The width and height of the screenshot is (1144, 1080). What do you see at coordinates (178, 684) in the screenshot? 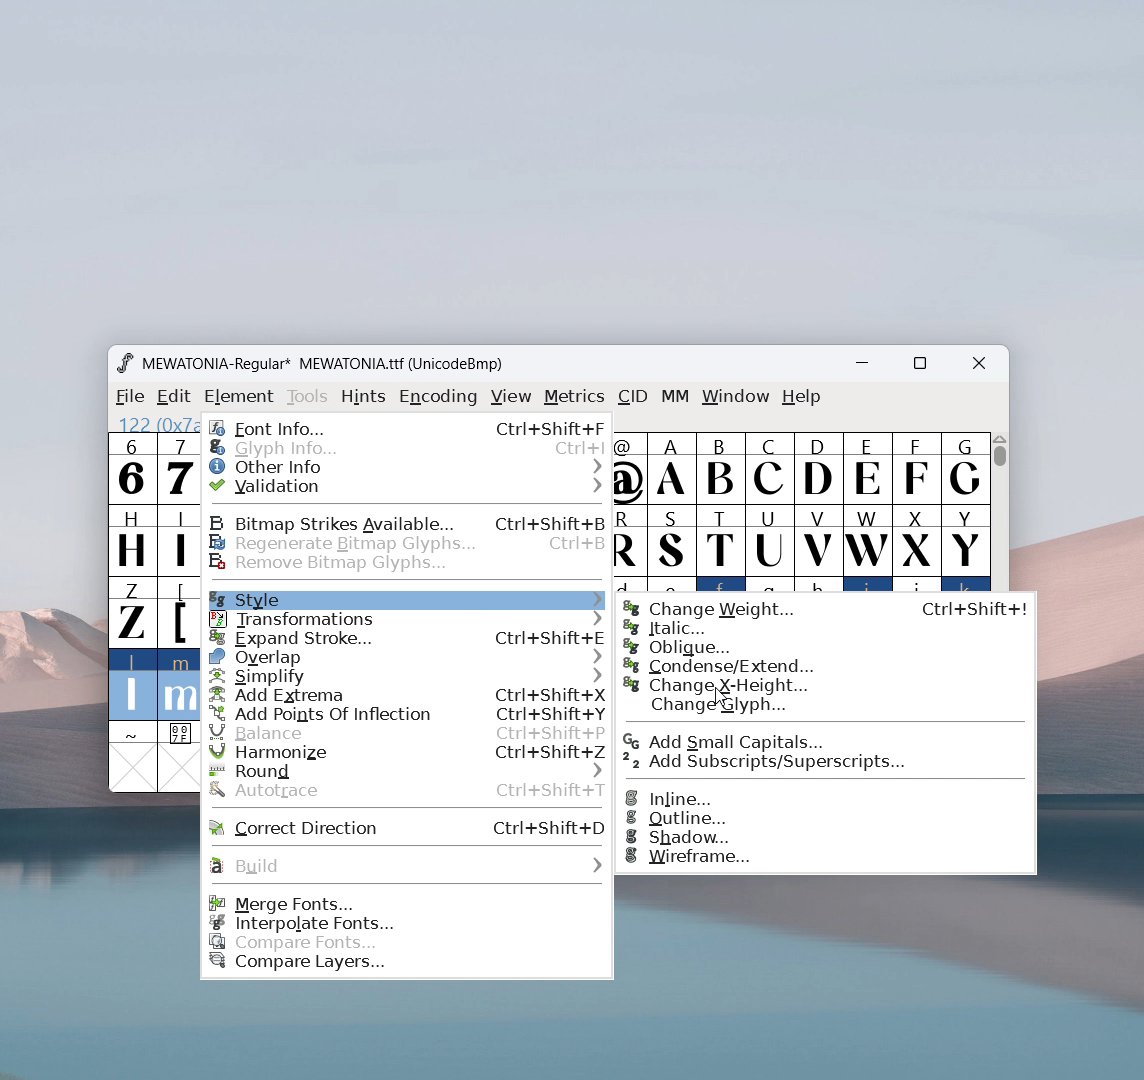
I see `m` at bounding box center [178, 684].